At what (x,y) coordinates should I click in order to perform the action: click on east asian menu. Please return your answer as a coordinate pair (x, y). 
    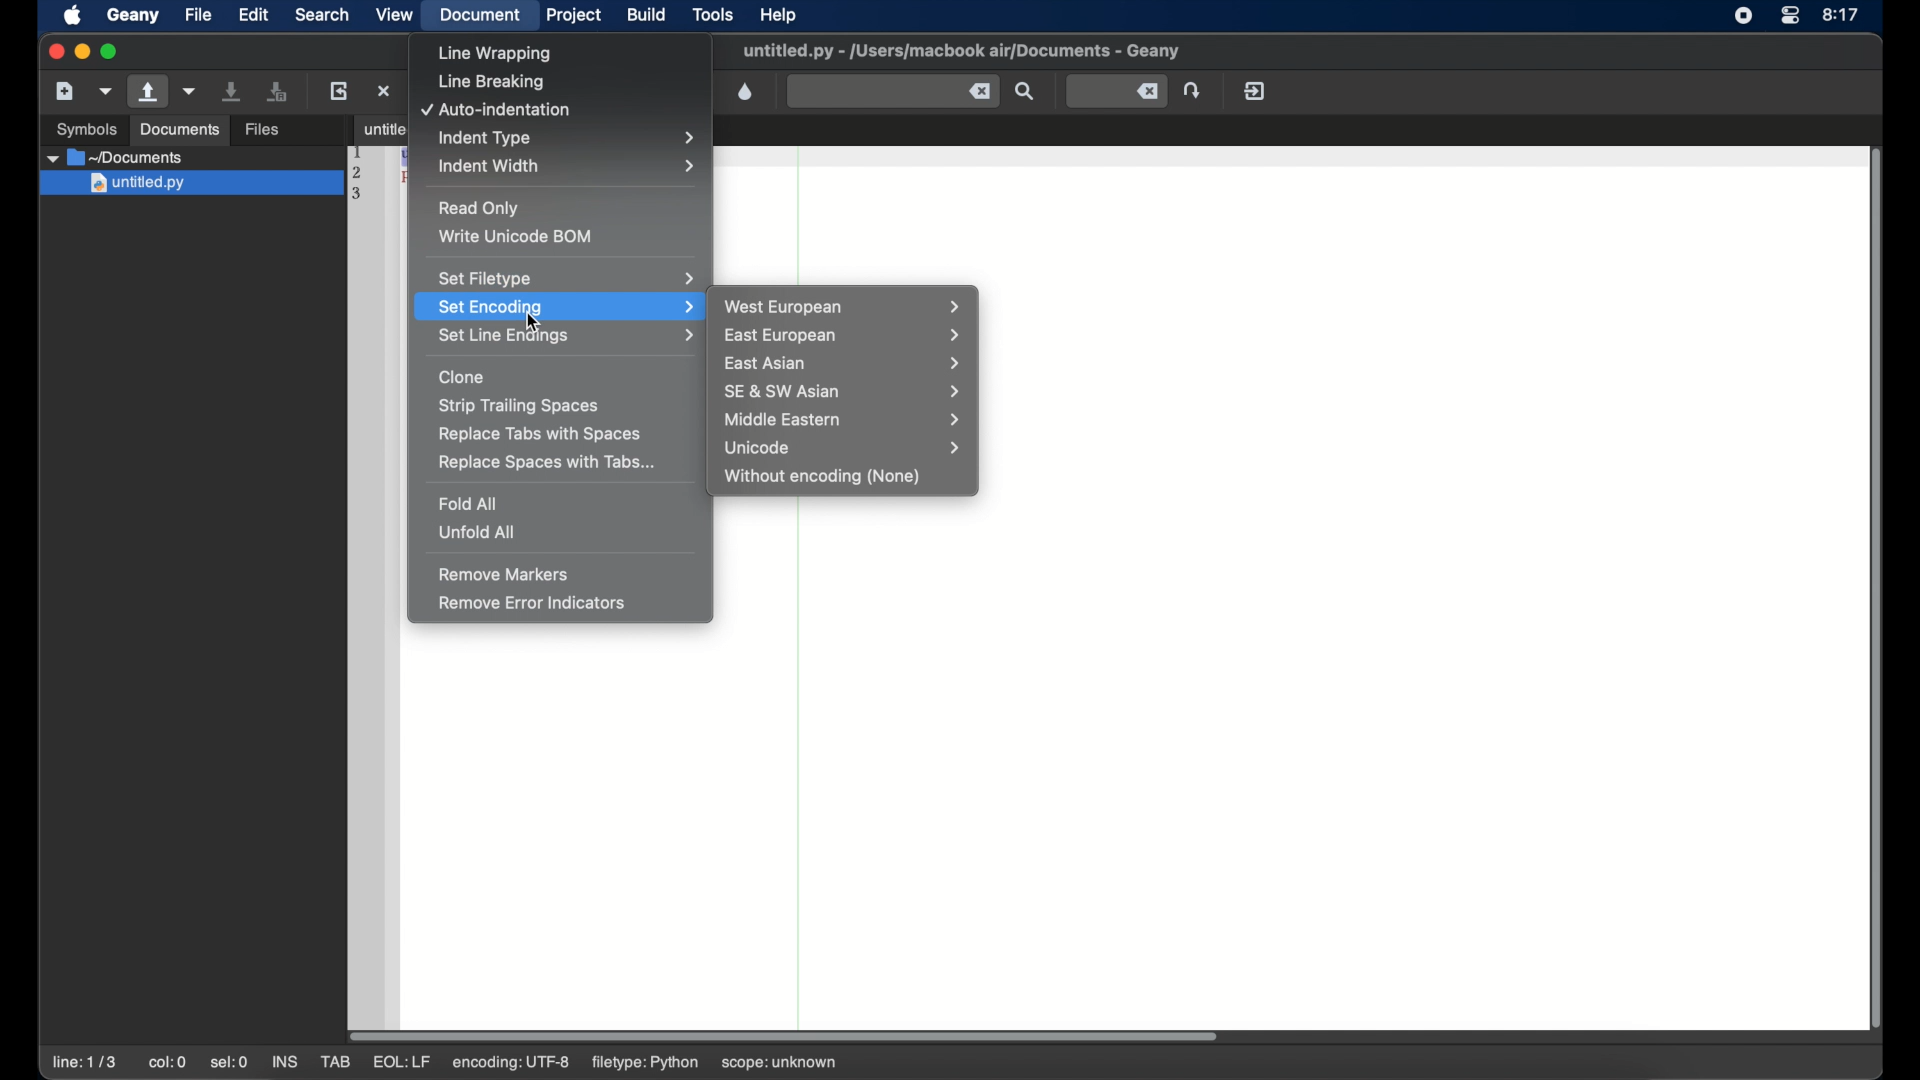
    Looking at the image, I should click on (845, 364).